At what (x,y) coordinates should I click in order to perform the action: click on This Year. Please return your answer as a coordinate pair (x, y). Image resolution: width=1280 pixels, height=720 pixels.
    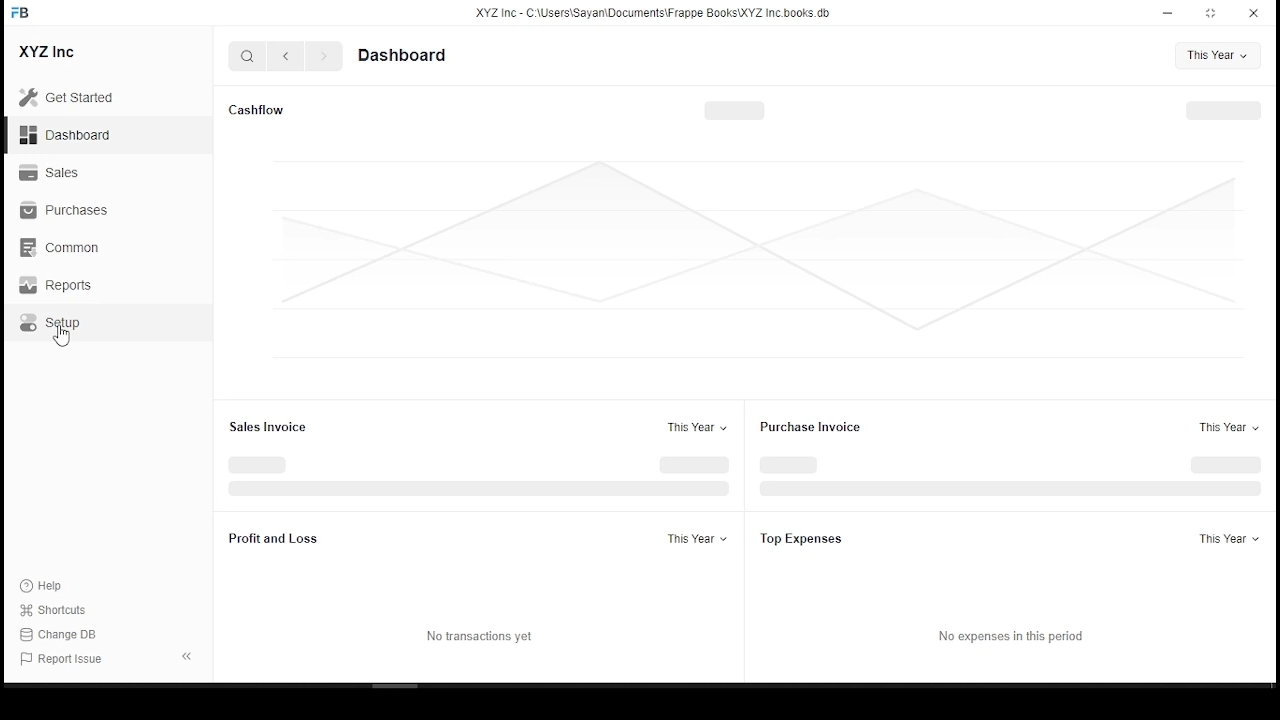
    Looking at the image, I should click on (1229, 540).